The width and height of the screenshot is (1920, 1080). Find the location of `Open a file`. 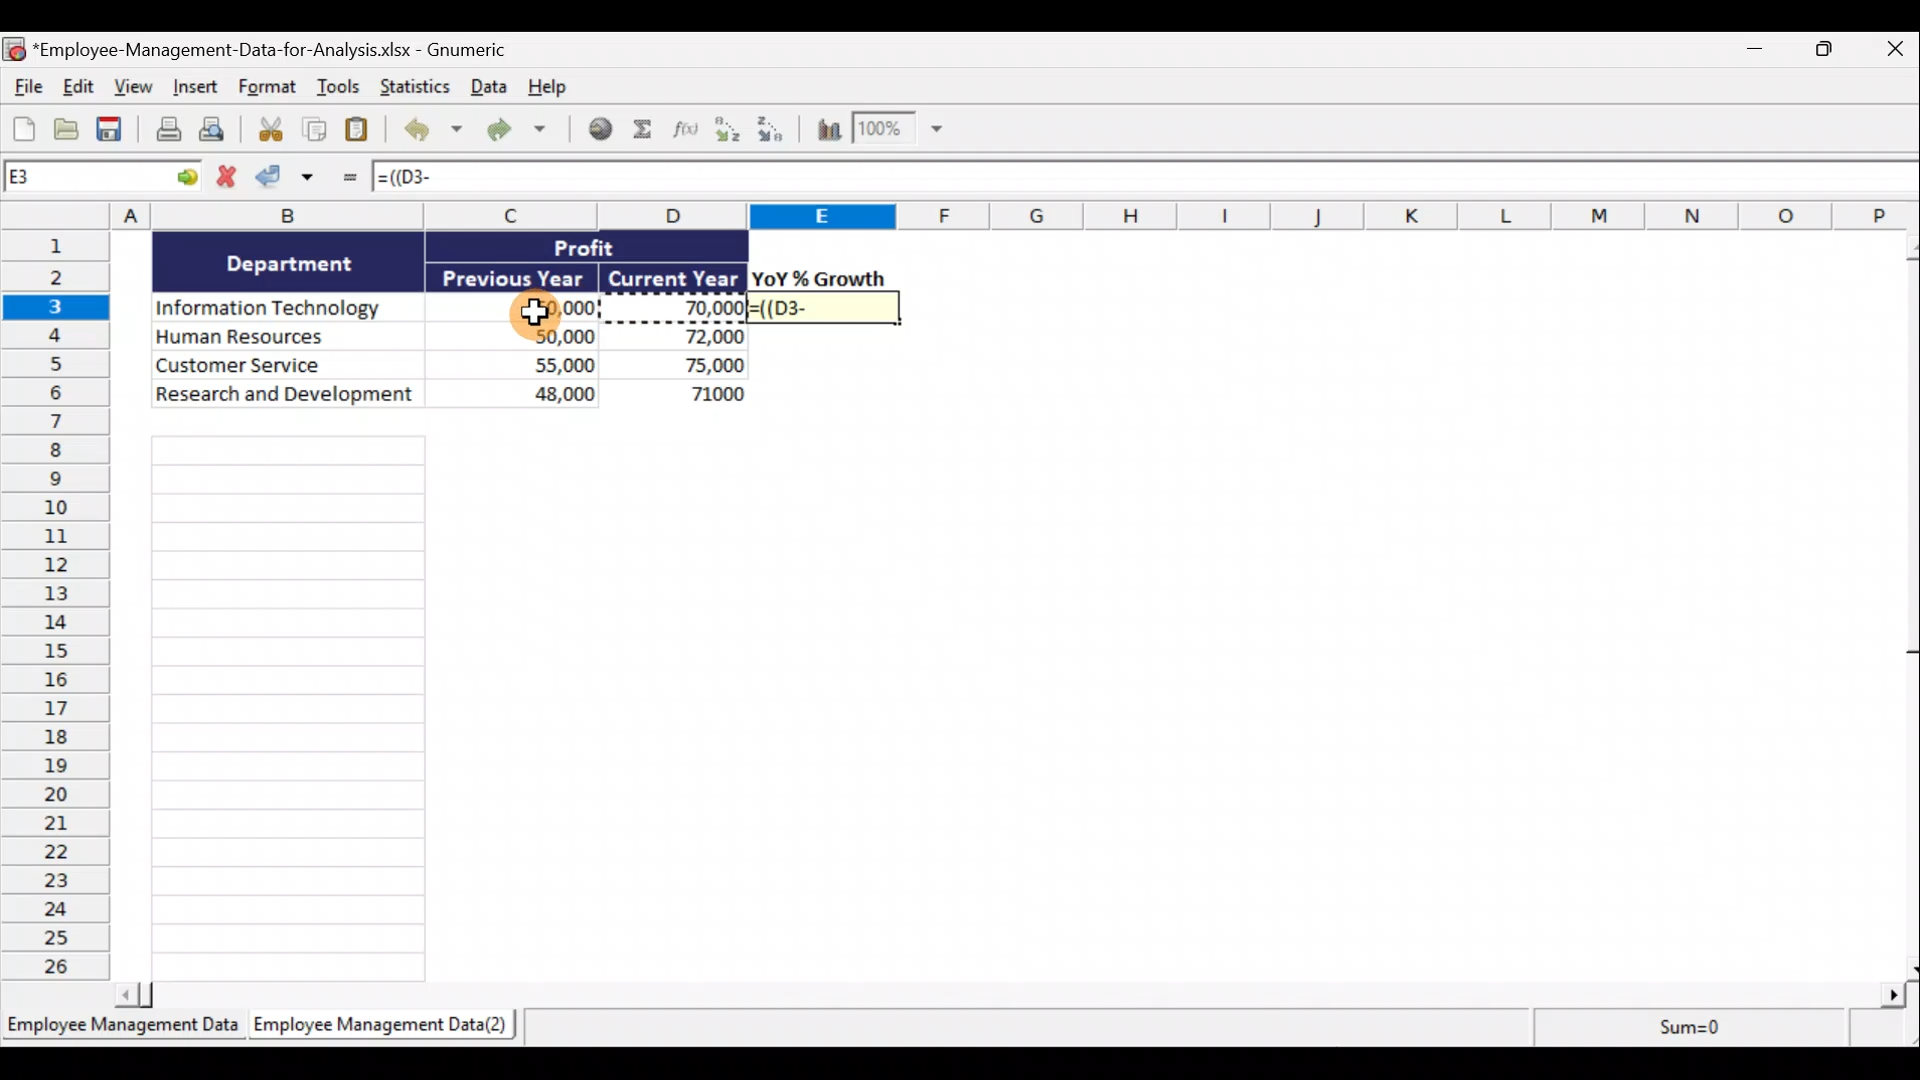

Open a file is located at coordinates (68, 129).